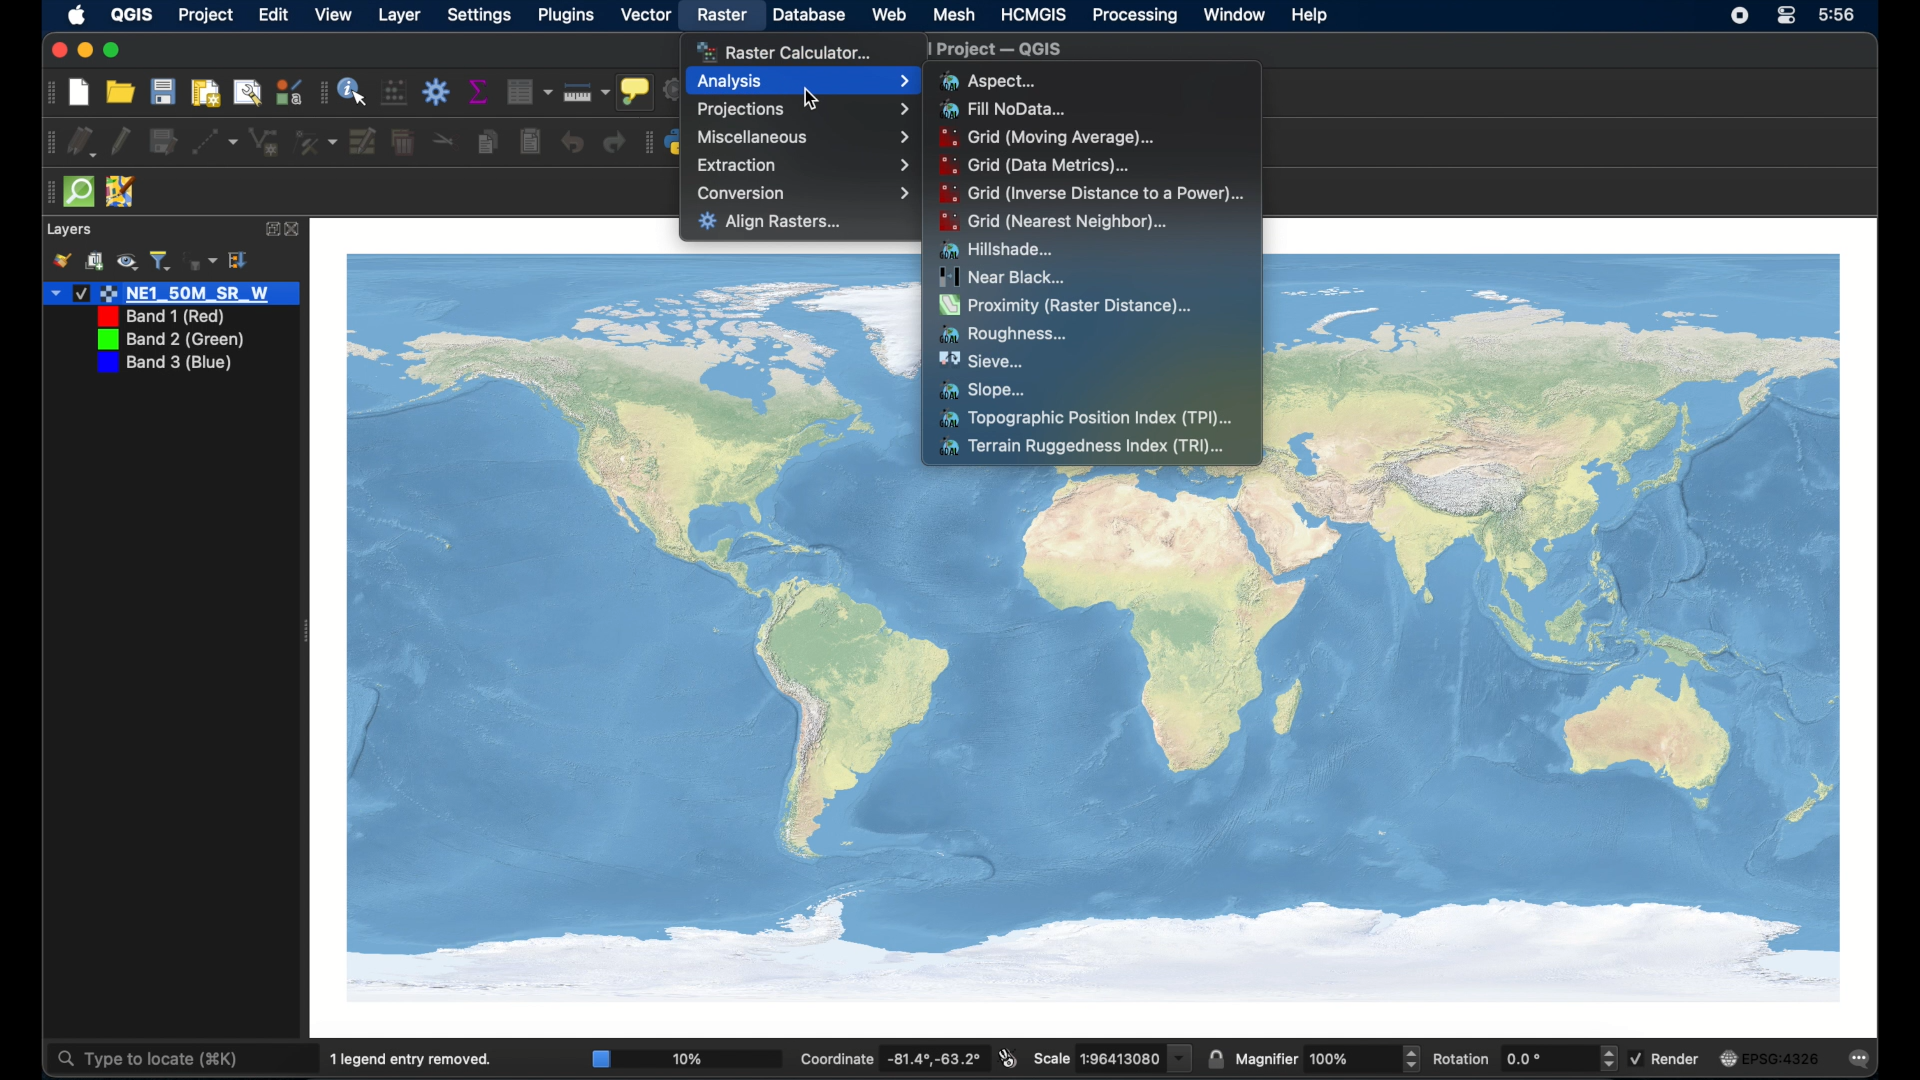  Describe the element at coordinates (641, 16) in the screenshot. I see `vector` at that location.